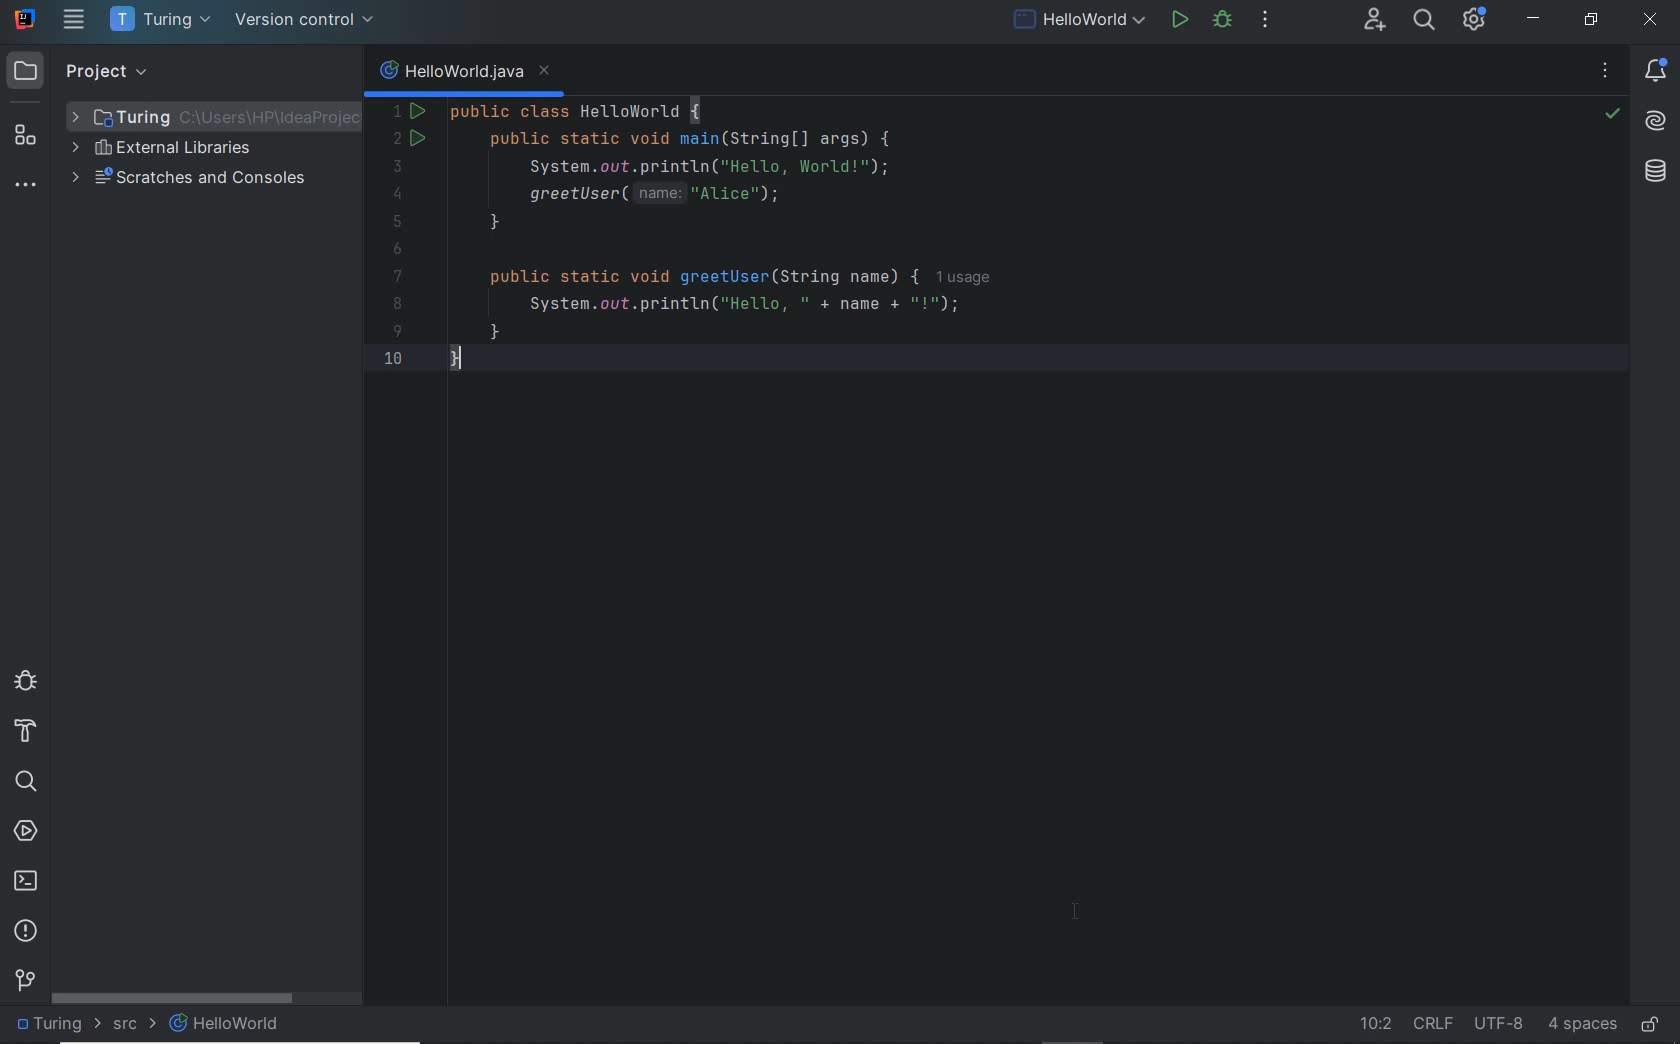 The height and width of the screenshot is (1044, 1680). Describe the element at coordinates (1433, 1023) in the screenshot. I see `line separator` at that location.